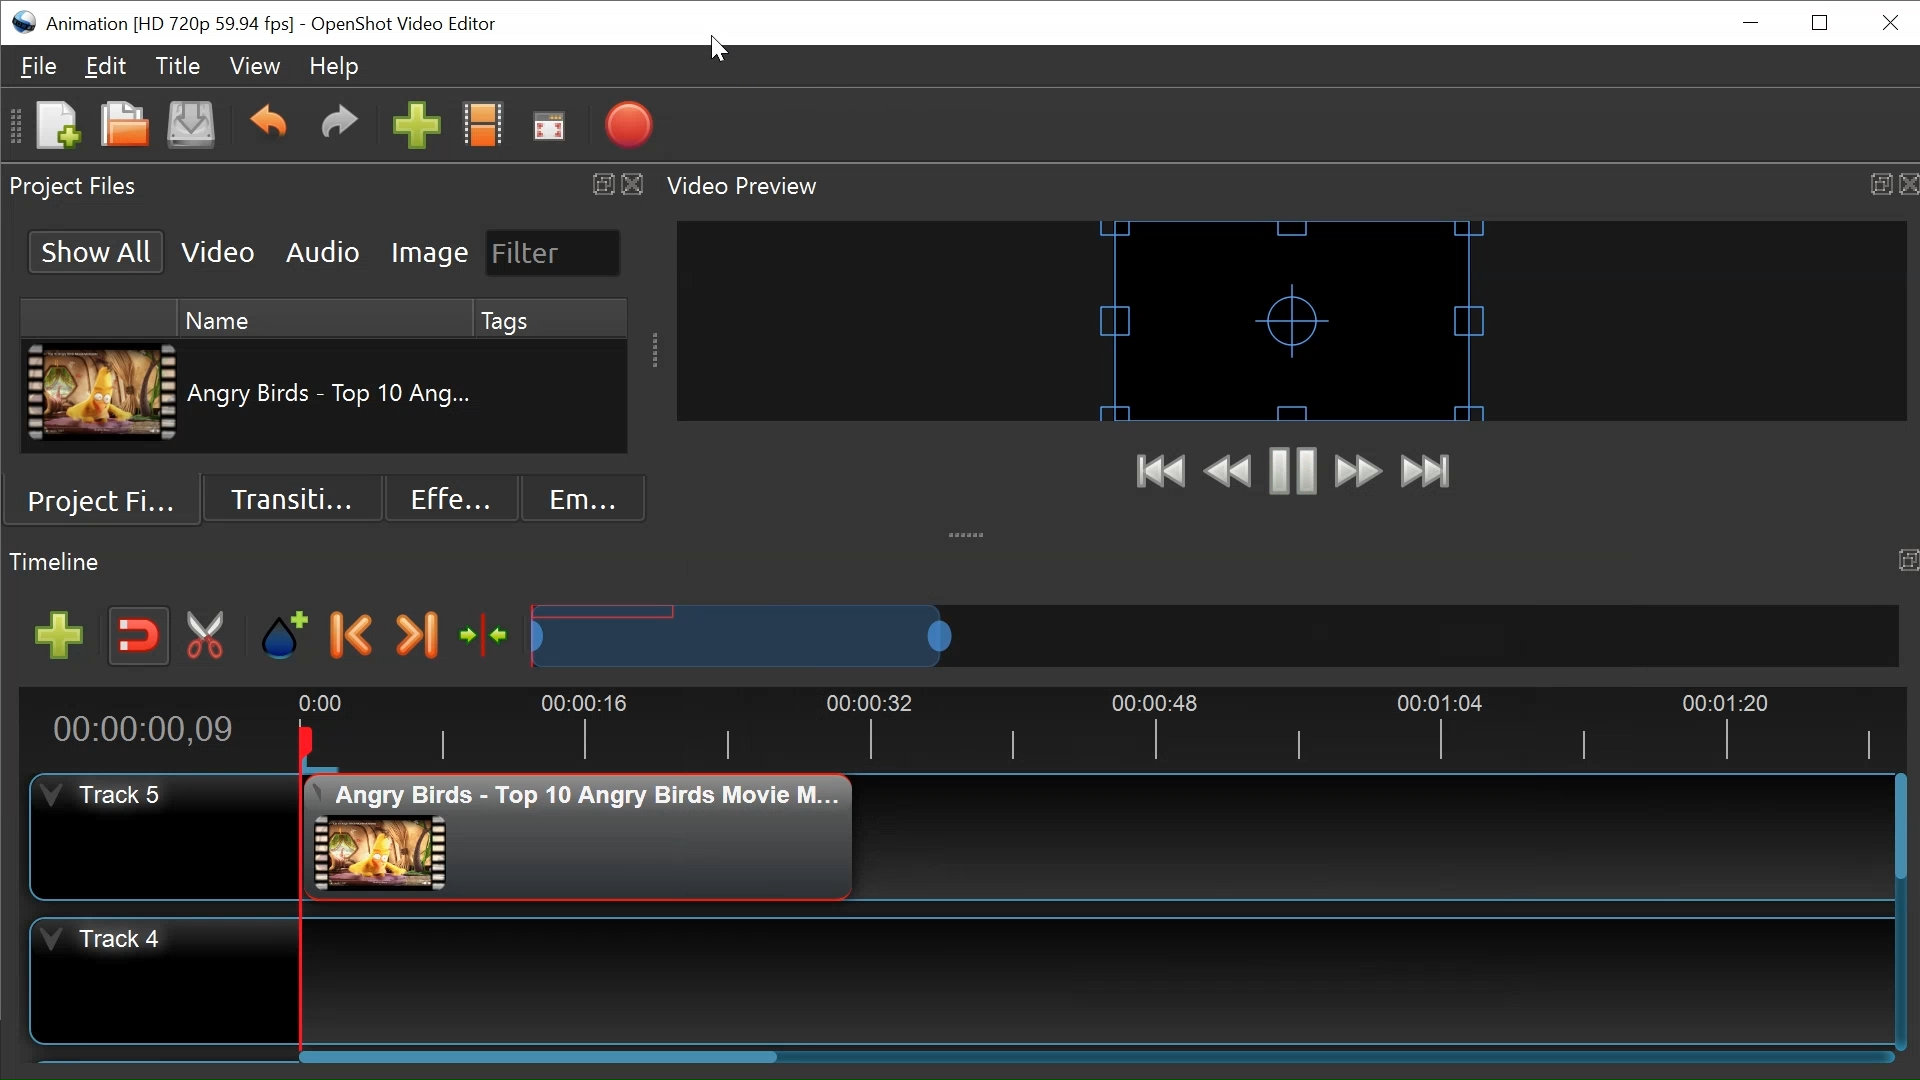 This screenshot has height=1080, width=1920. Describe the element at coordinates (488, 638) in the screenshot. I see `Center the timeline on the playhead` at that location.